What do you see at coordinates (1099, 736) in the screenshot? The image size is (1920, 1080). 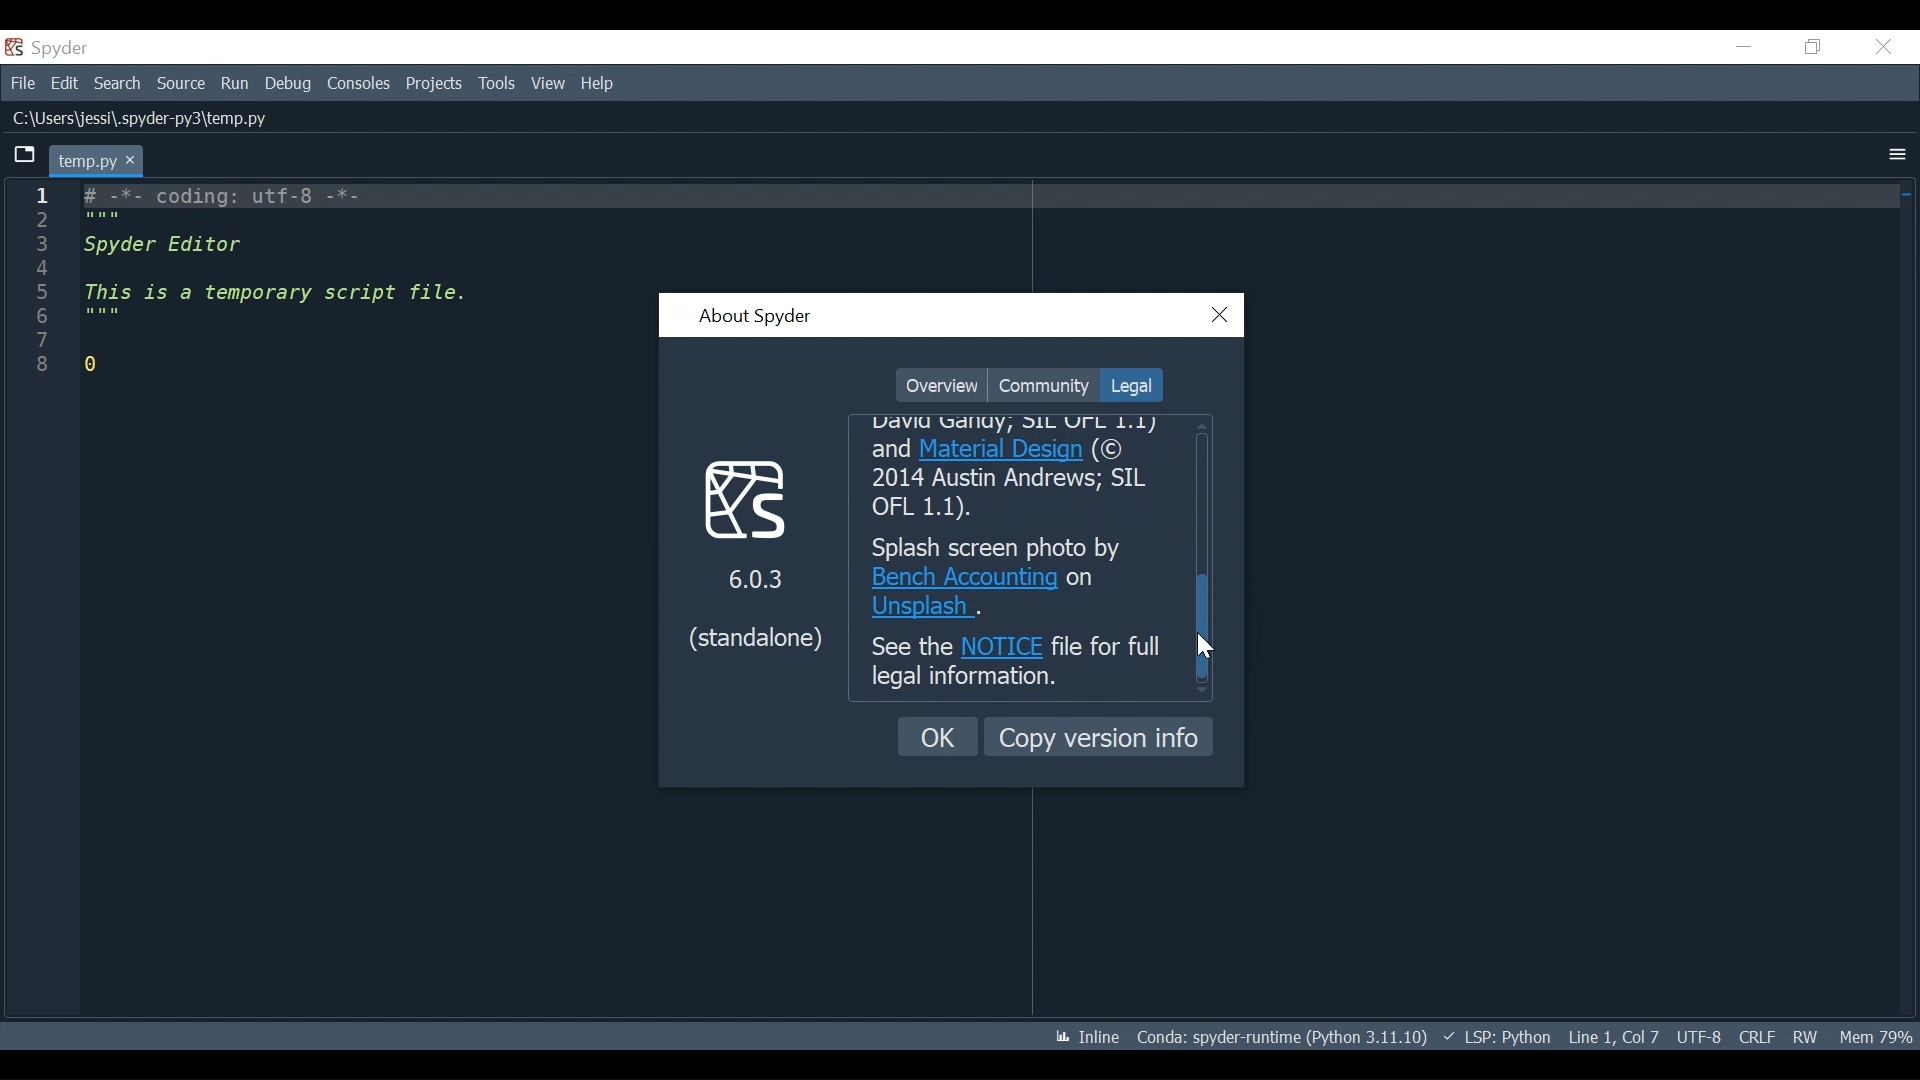 I see `Copy Version Information` at bounding box center [1099, 736].